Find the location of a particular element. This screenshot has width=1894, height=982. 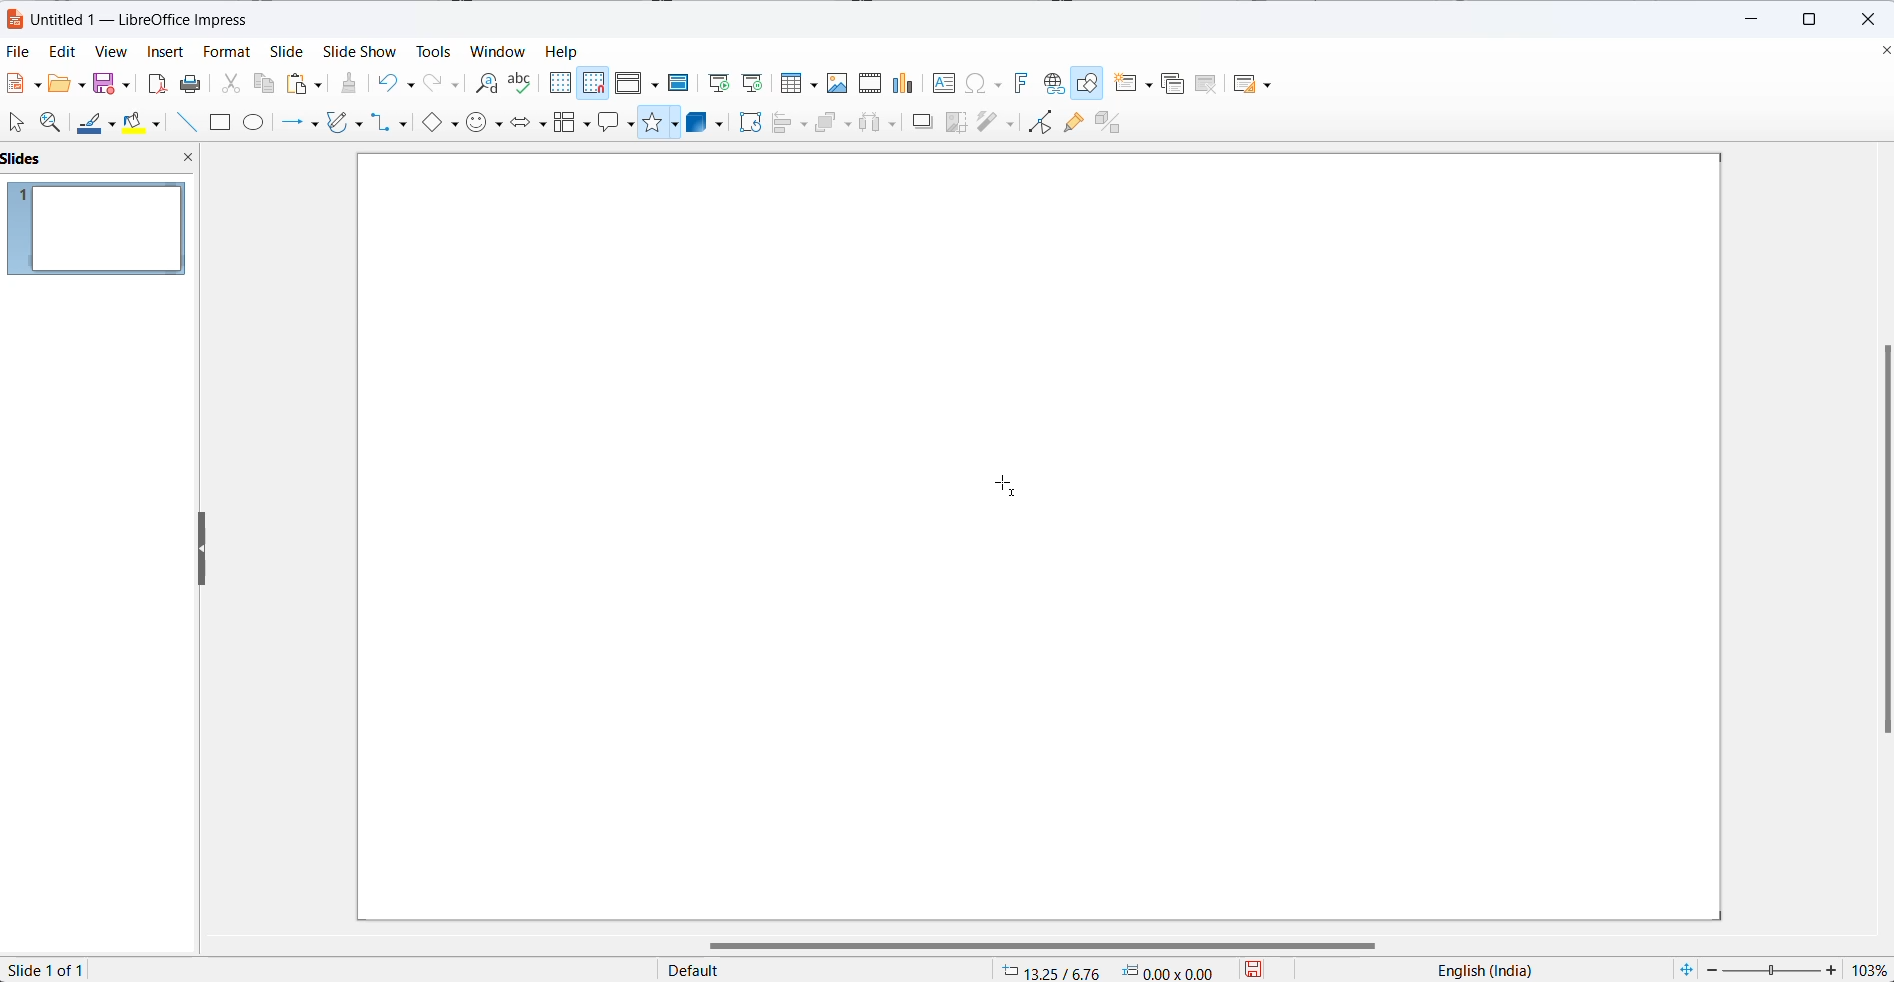

slide 1 of 1 is located at coordinates (57, 969).